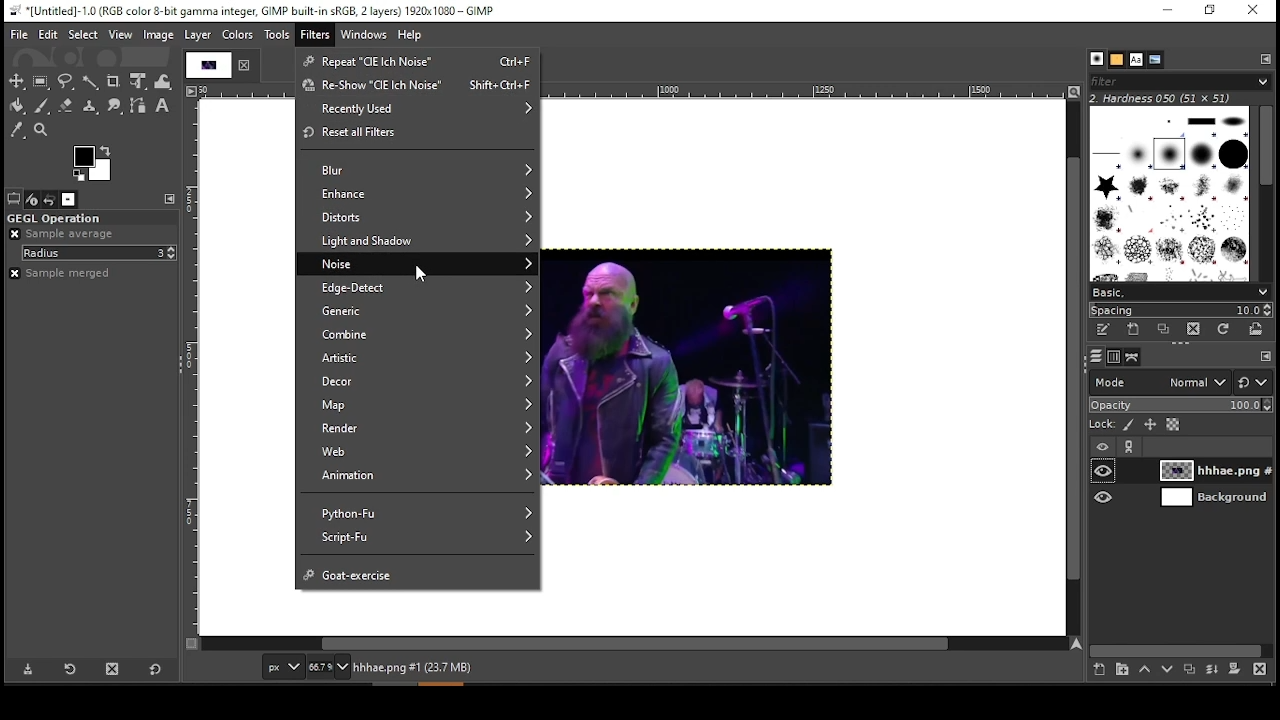  What do you see at coordinates (91, 163) in the screenshot?
I see `color` at bounding box center [91, 163].